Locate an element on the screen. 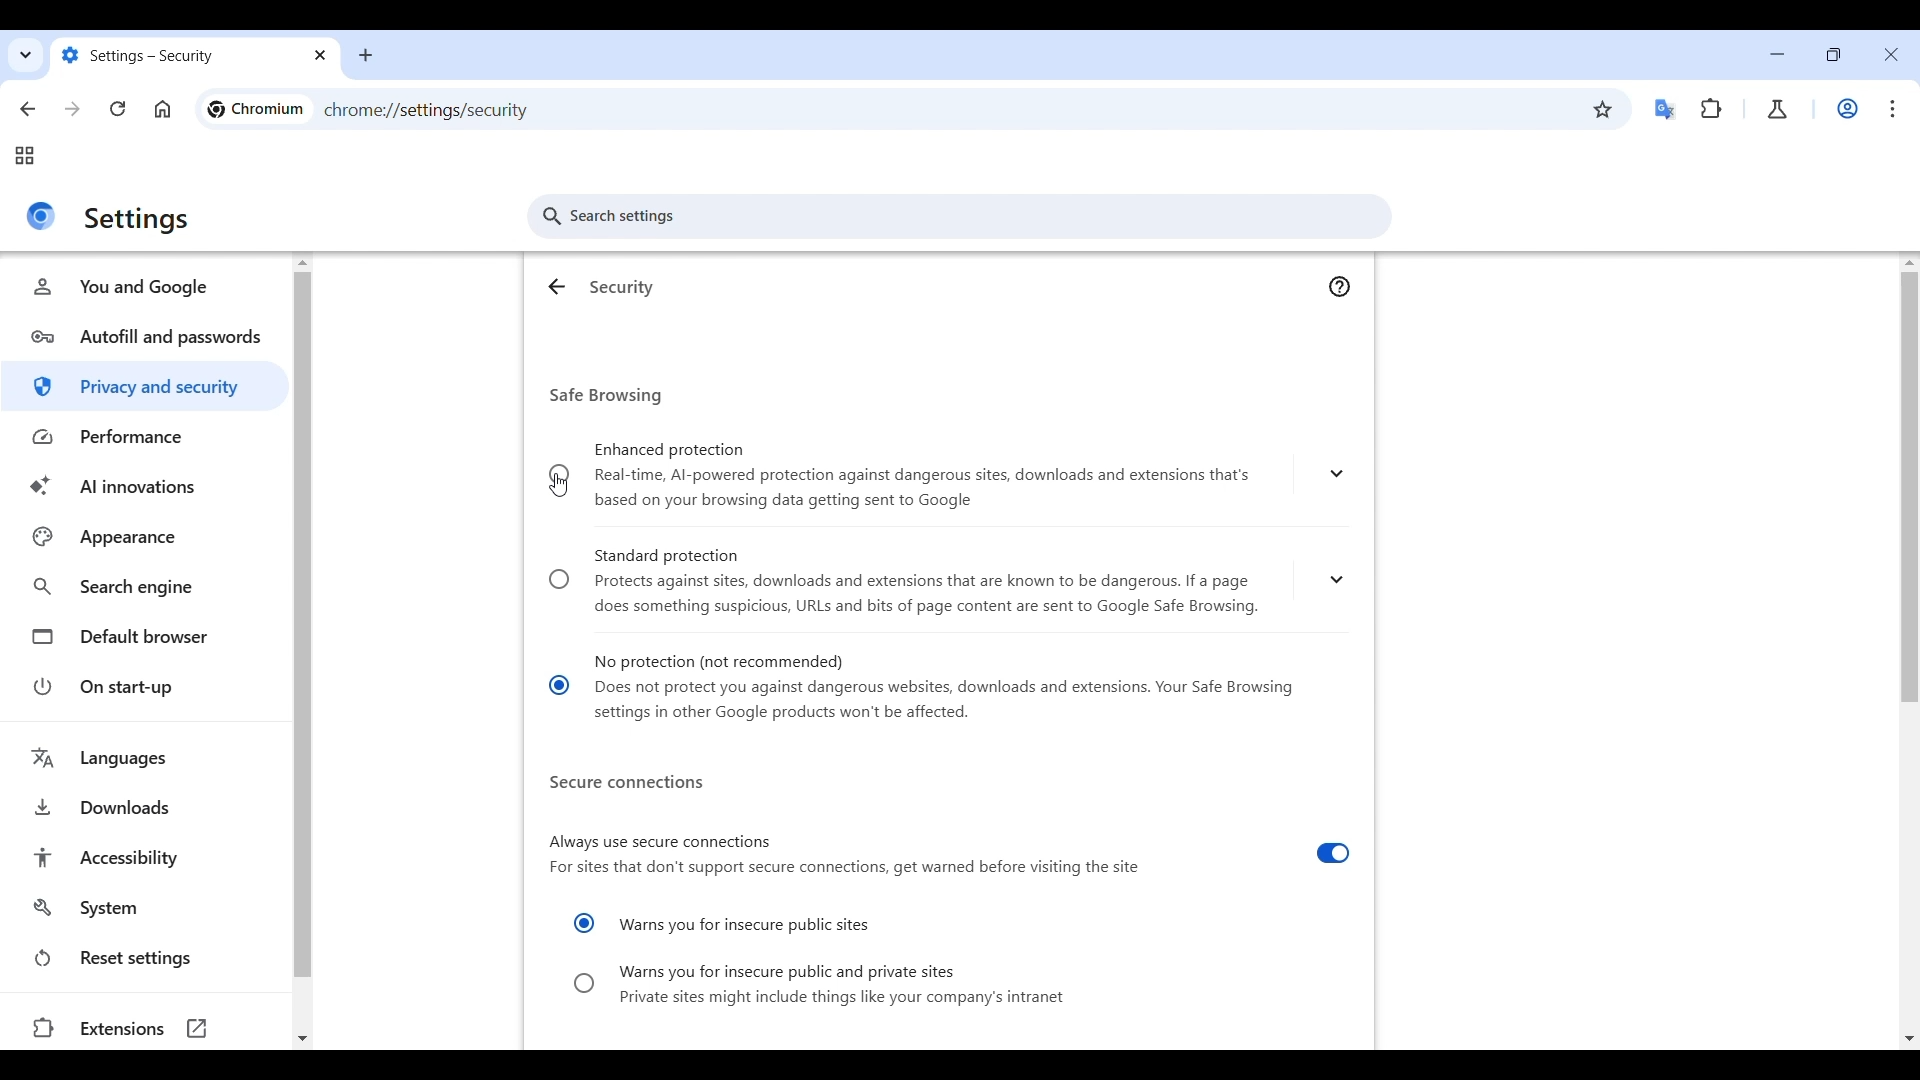  Chrome labs is located at coordinates (1777, 110).